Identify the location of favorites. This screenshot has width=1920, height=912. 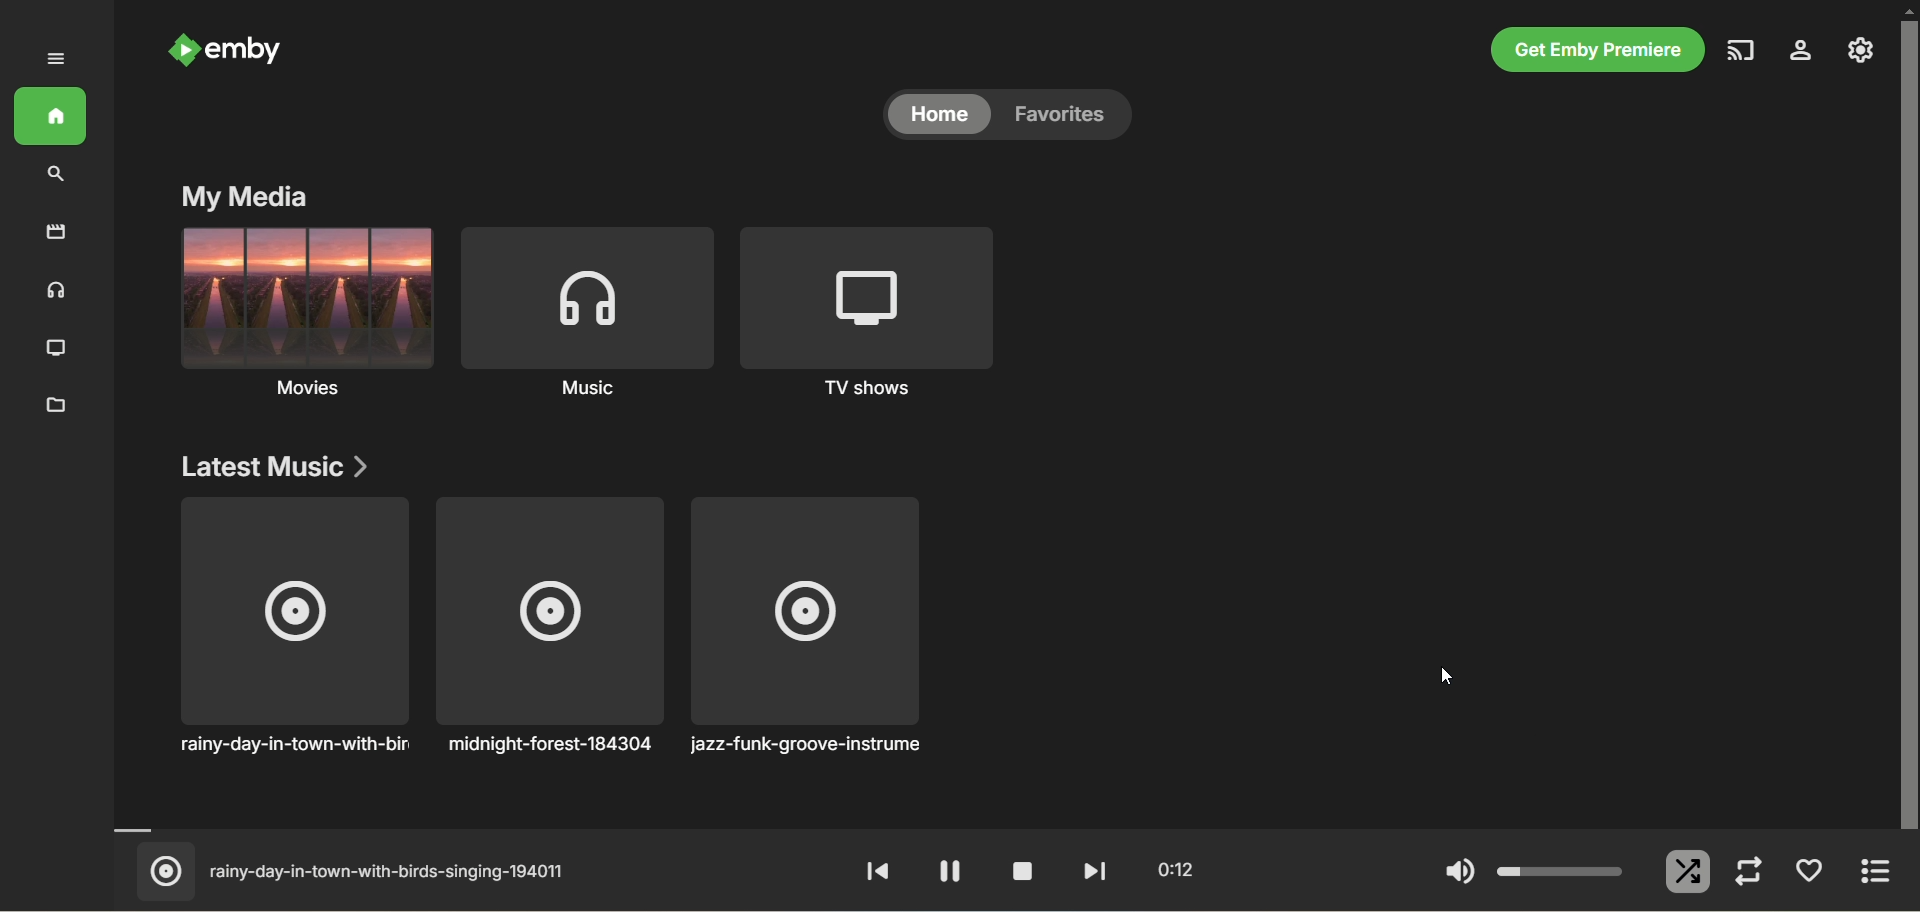
(1804, 867).